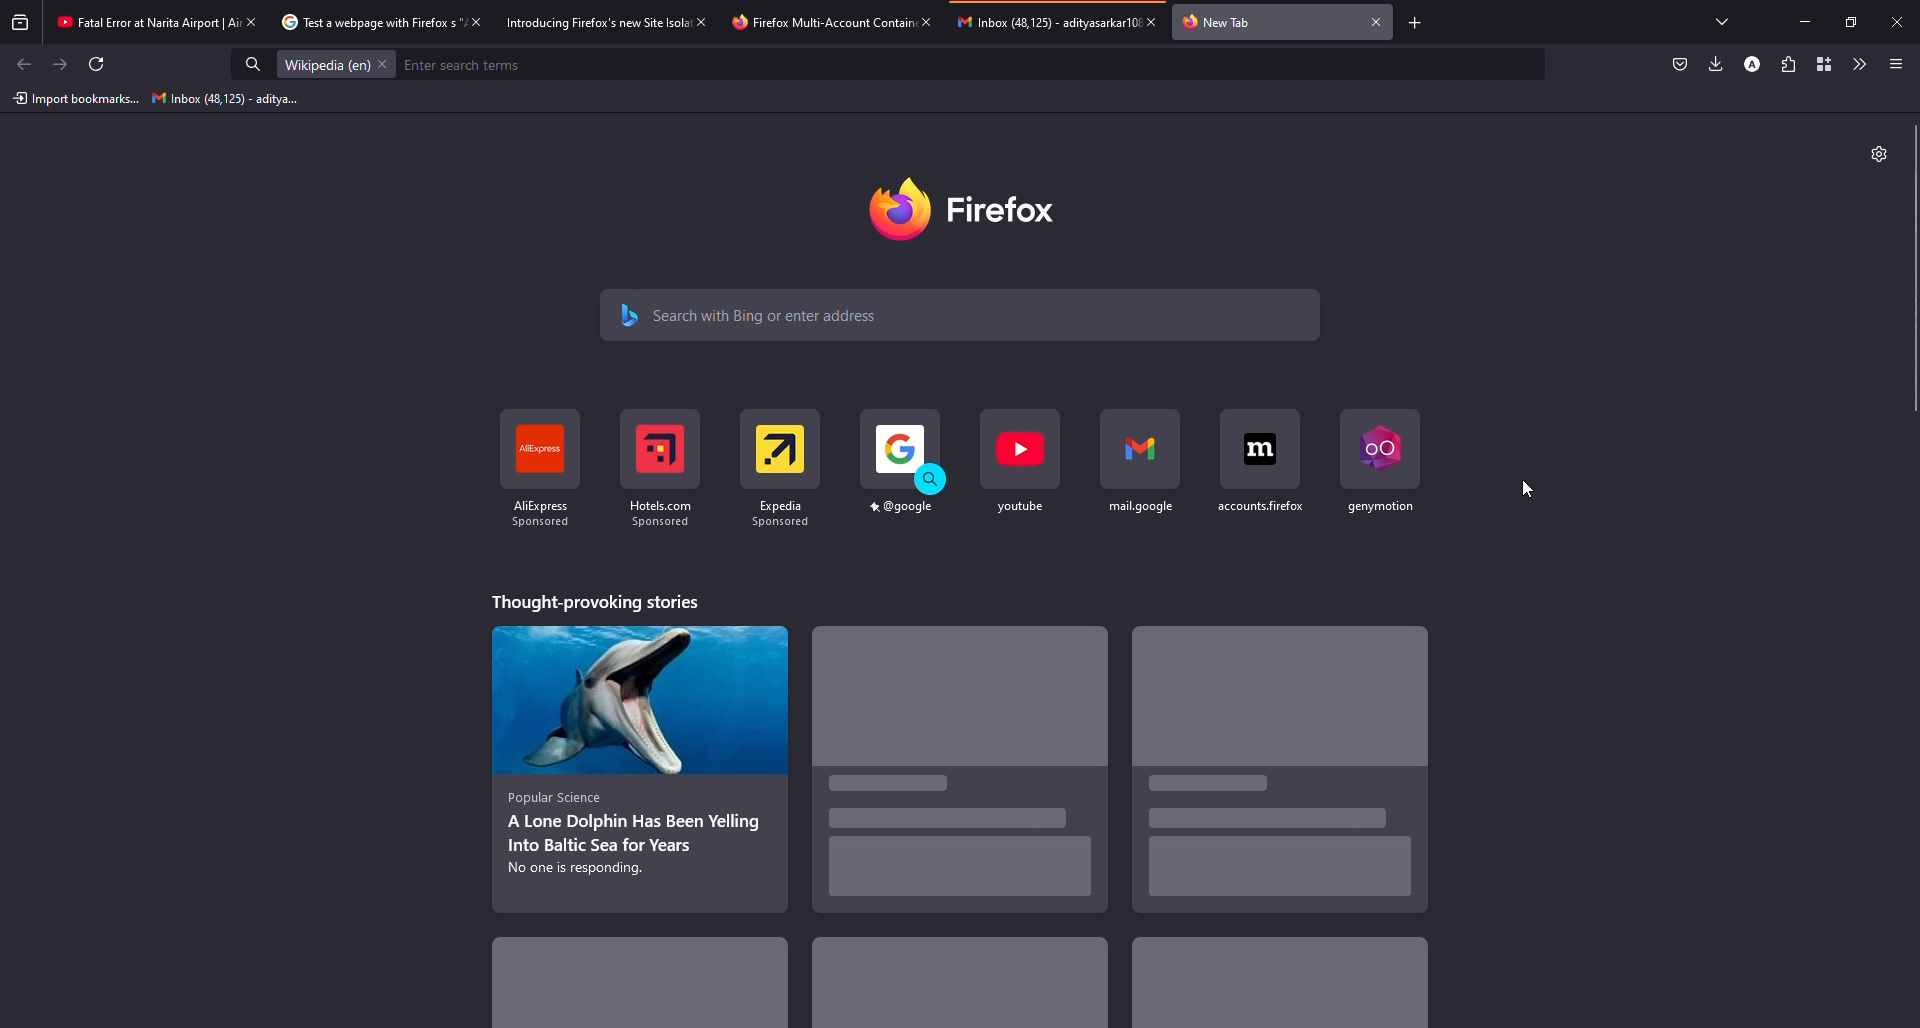 This screenshot has width=1920, height=1028. What do you see at coordinates (899, 466) in the screenshot?
I see `@google` at bounding box center [899, 466].